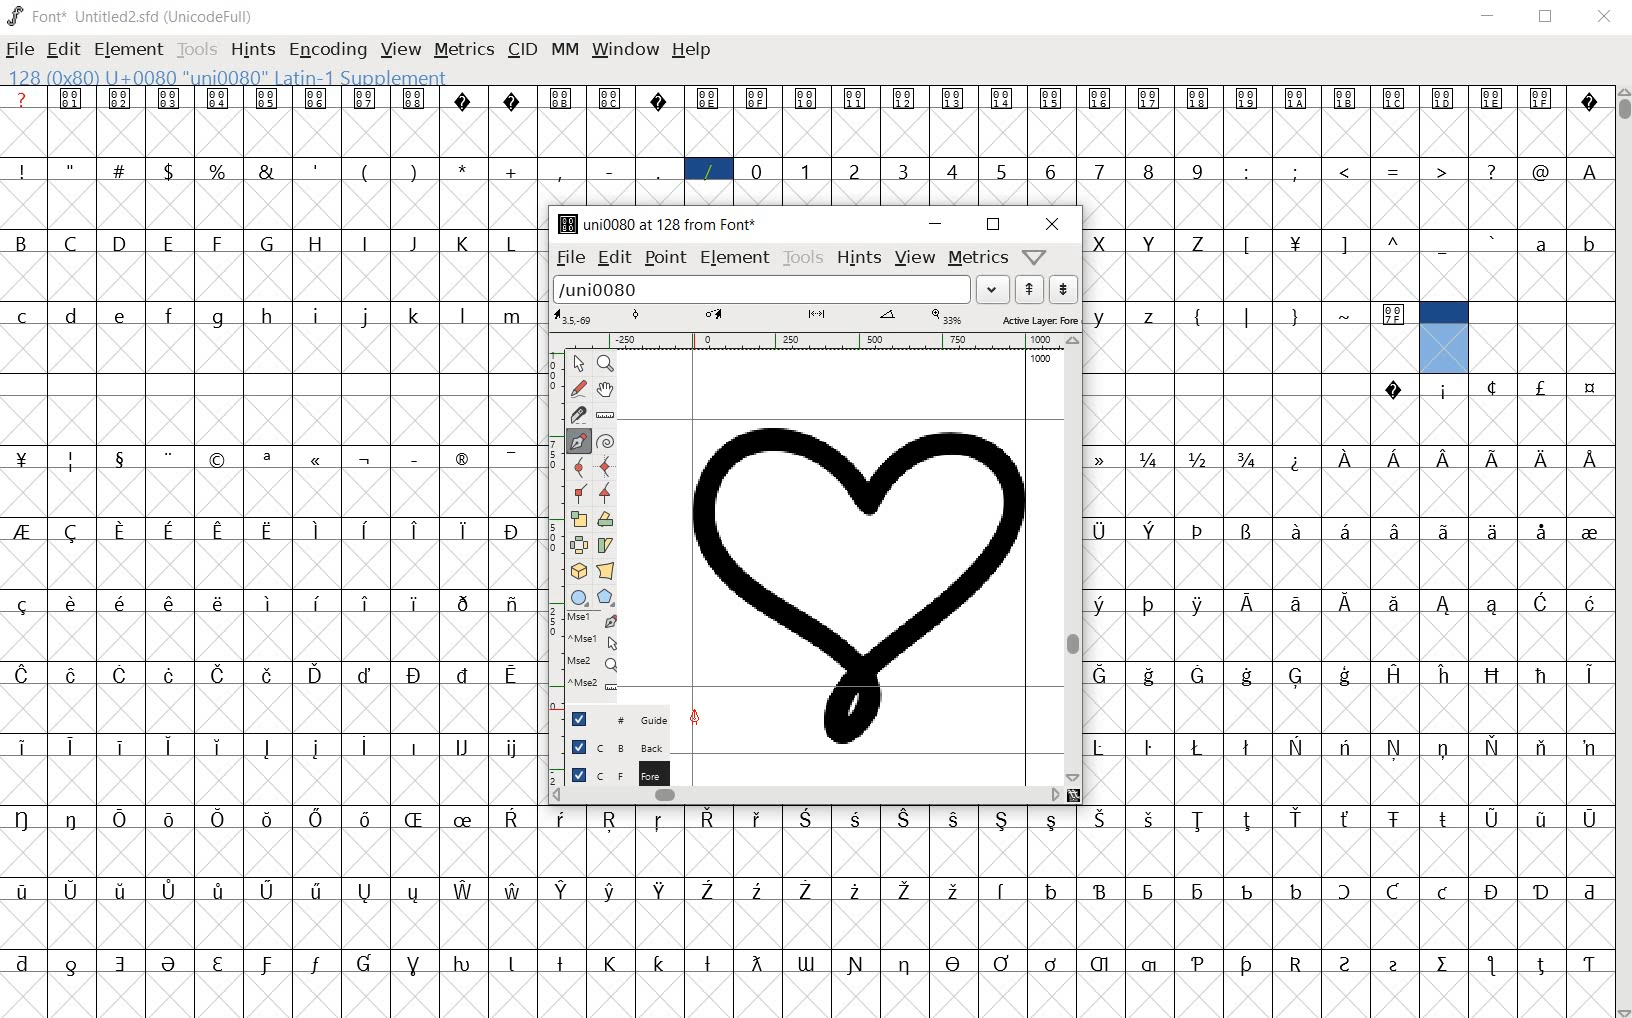 This screenshot has height=1018, width=1632. Describe the element at coordinates (1445, 606) in the screenshot. I see `glyph` at that location.